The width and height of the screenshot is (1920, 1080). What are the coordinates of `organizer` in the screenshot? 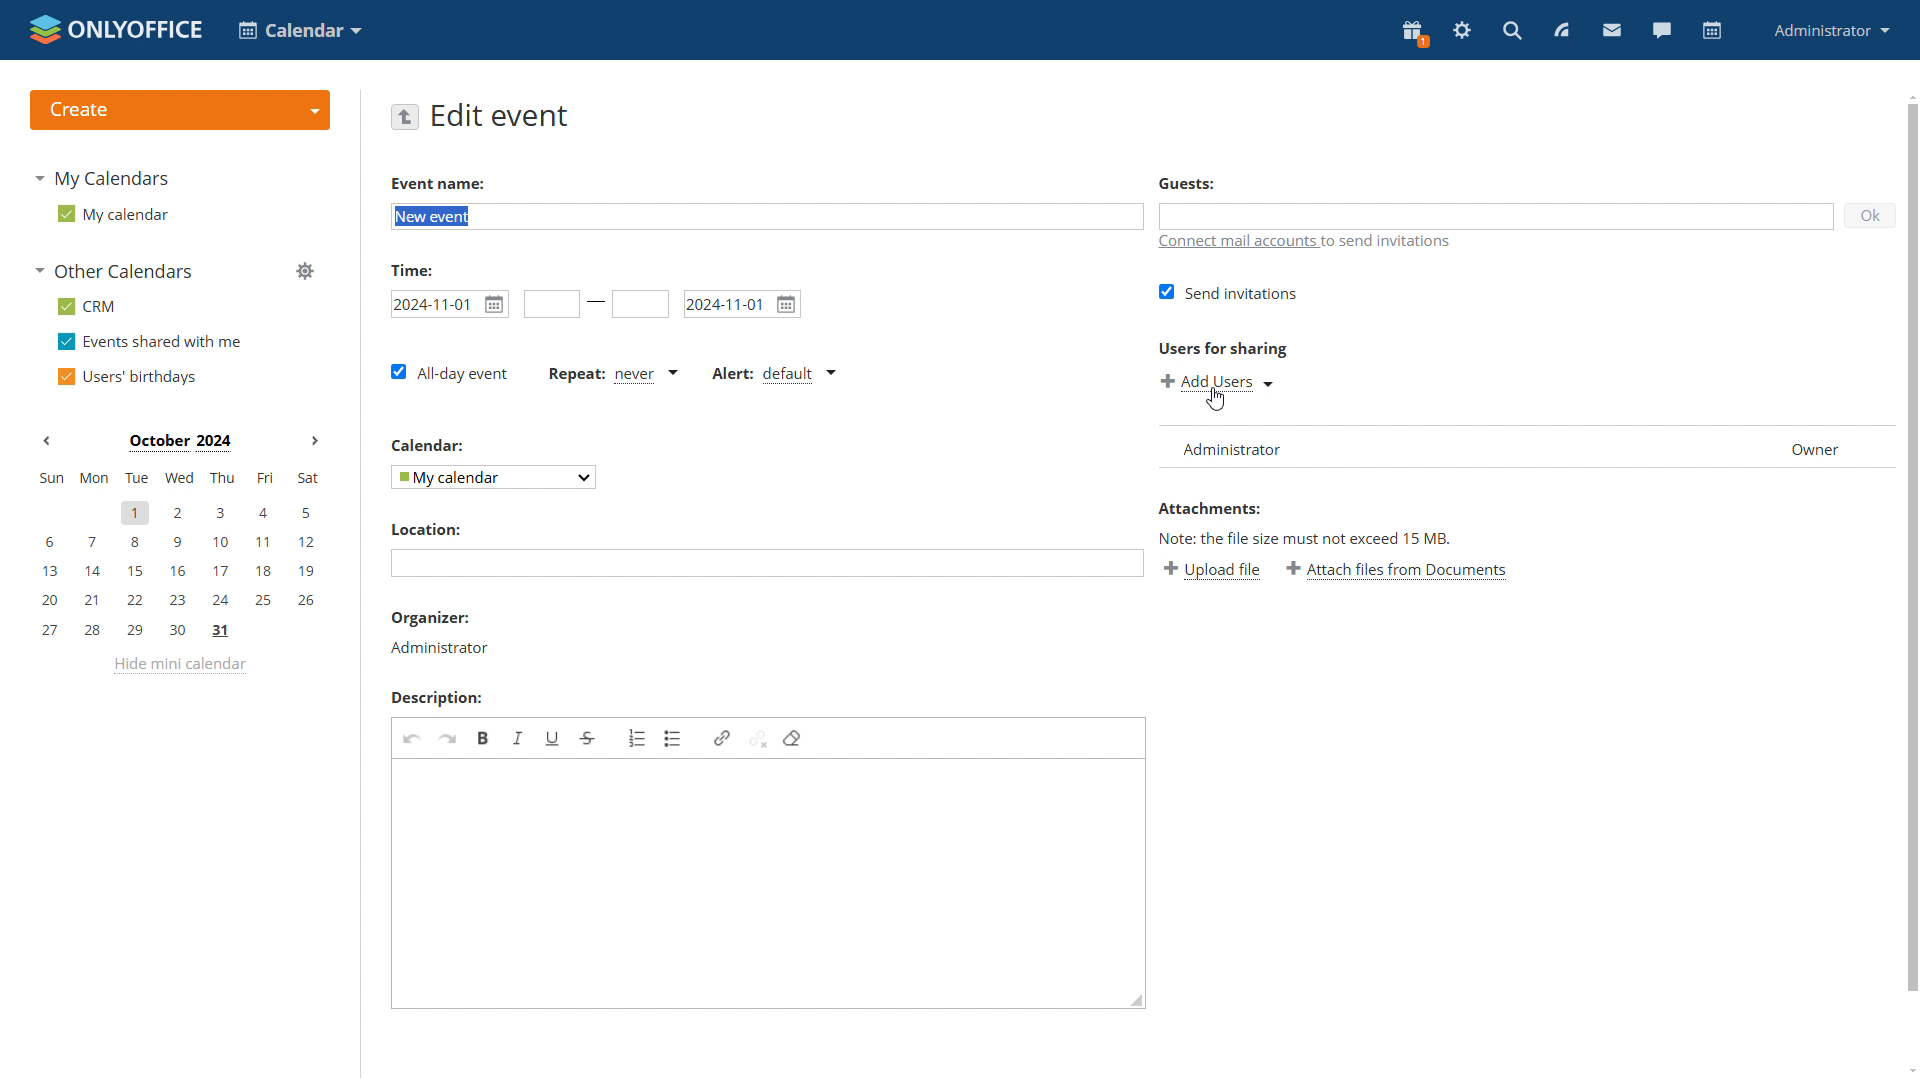 It's located at (441, 648).